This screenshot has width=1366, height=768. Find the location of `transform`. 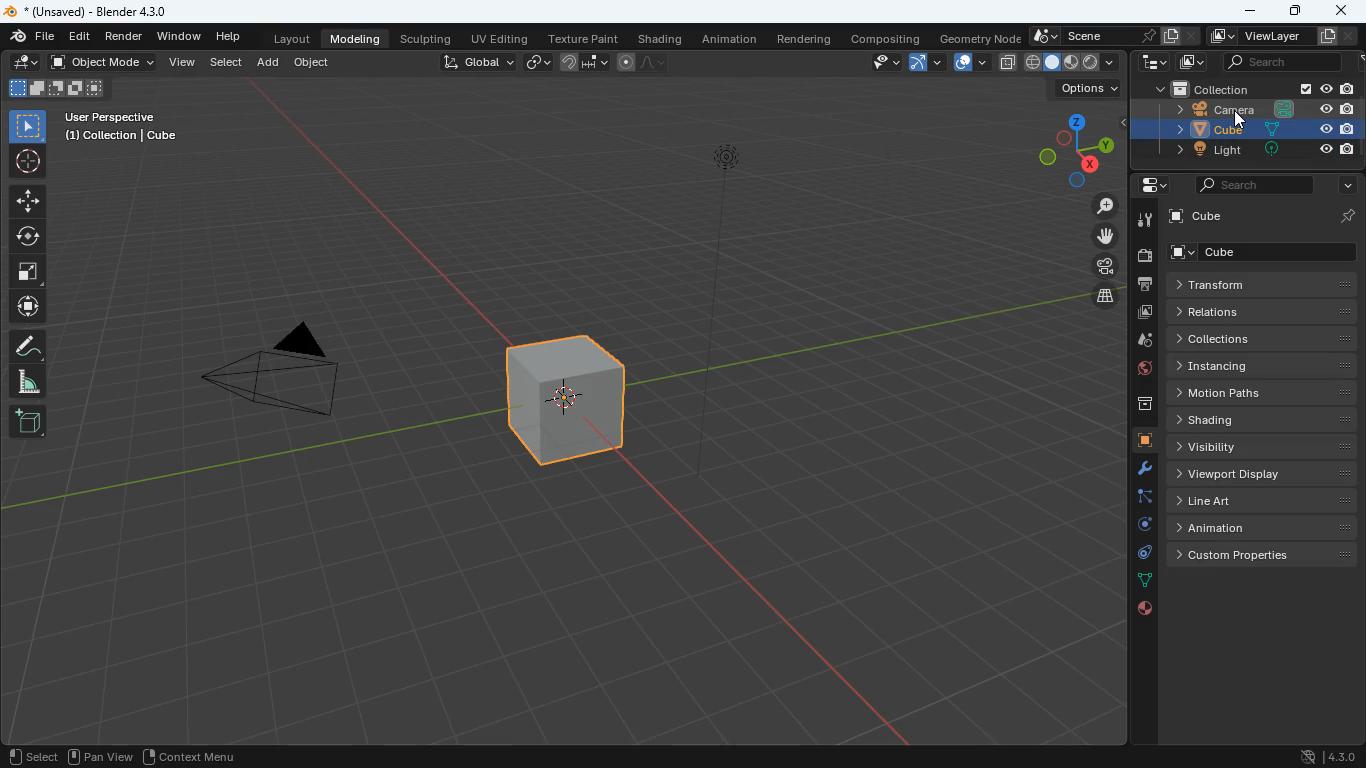

transform is located at coordinates (1266, 284).